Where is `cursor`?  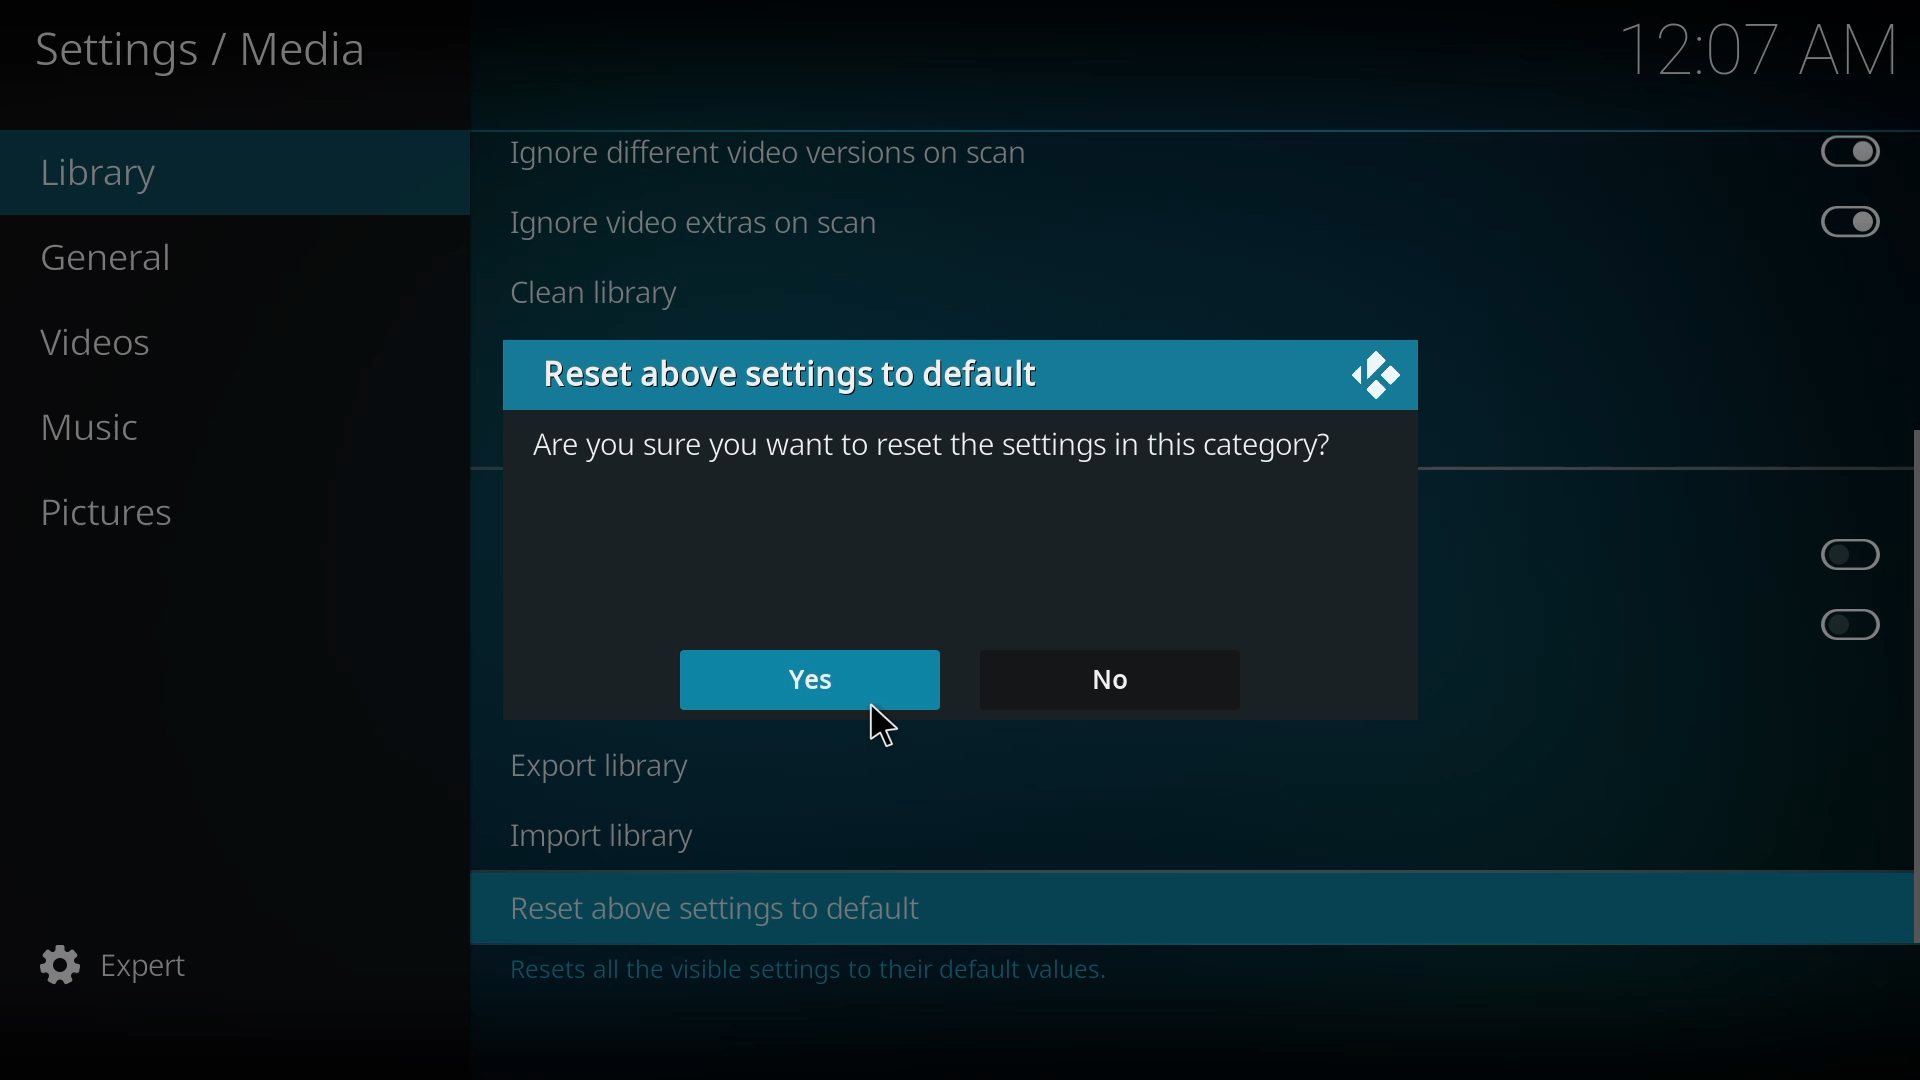
cursor is located at coordinates (883, 728).